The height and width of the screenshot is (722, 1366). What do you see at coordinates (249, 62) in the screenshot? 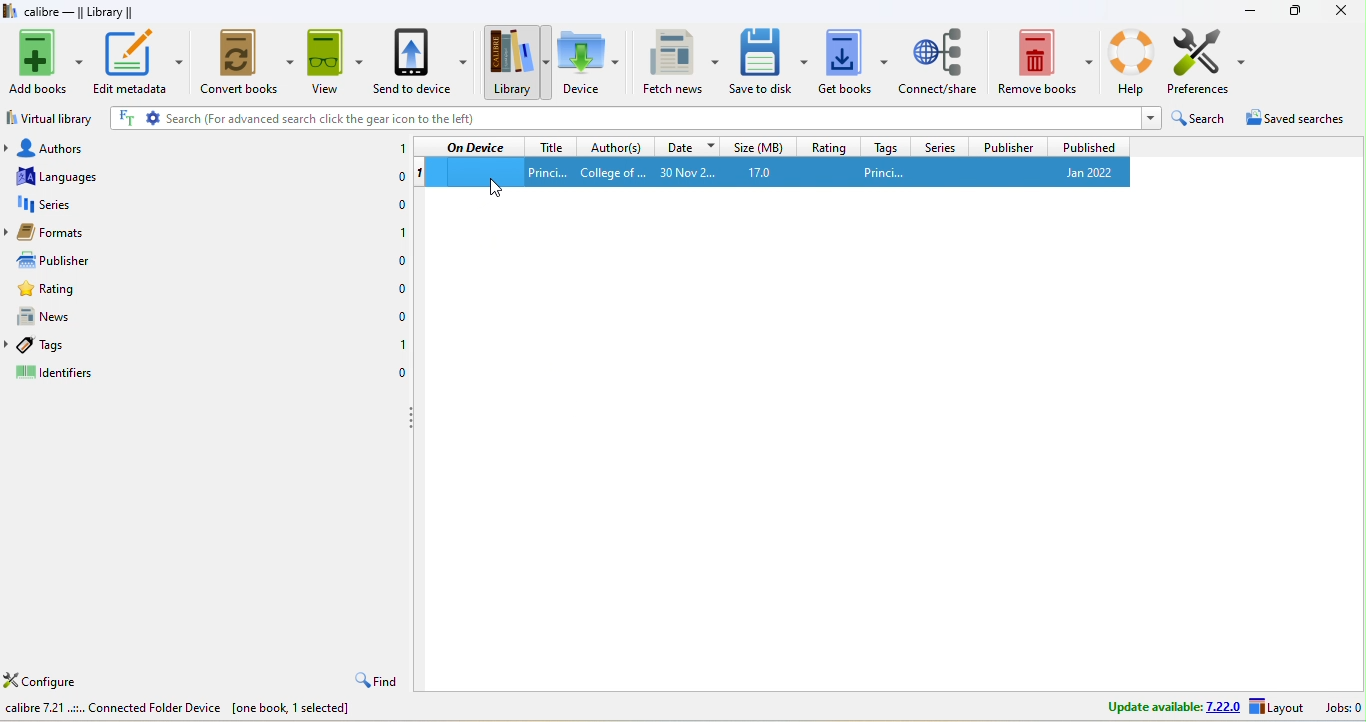
I see `convert books` at bounding box center [249, 62].